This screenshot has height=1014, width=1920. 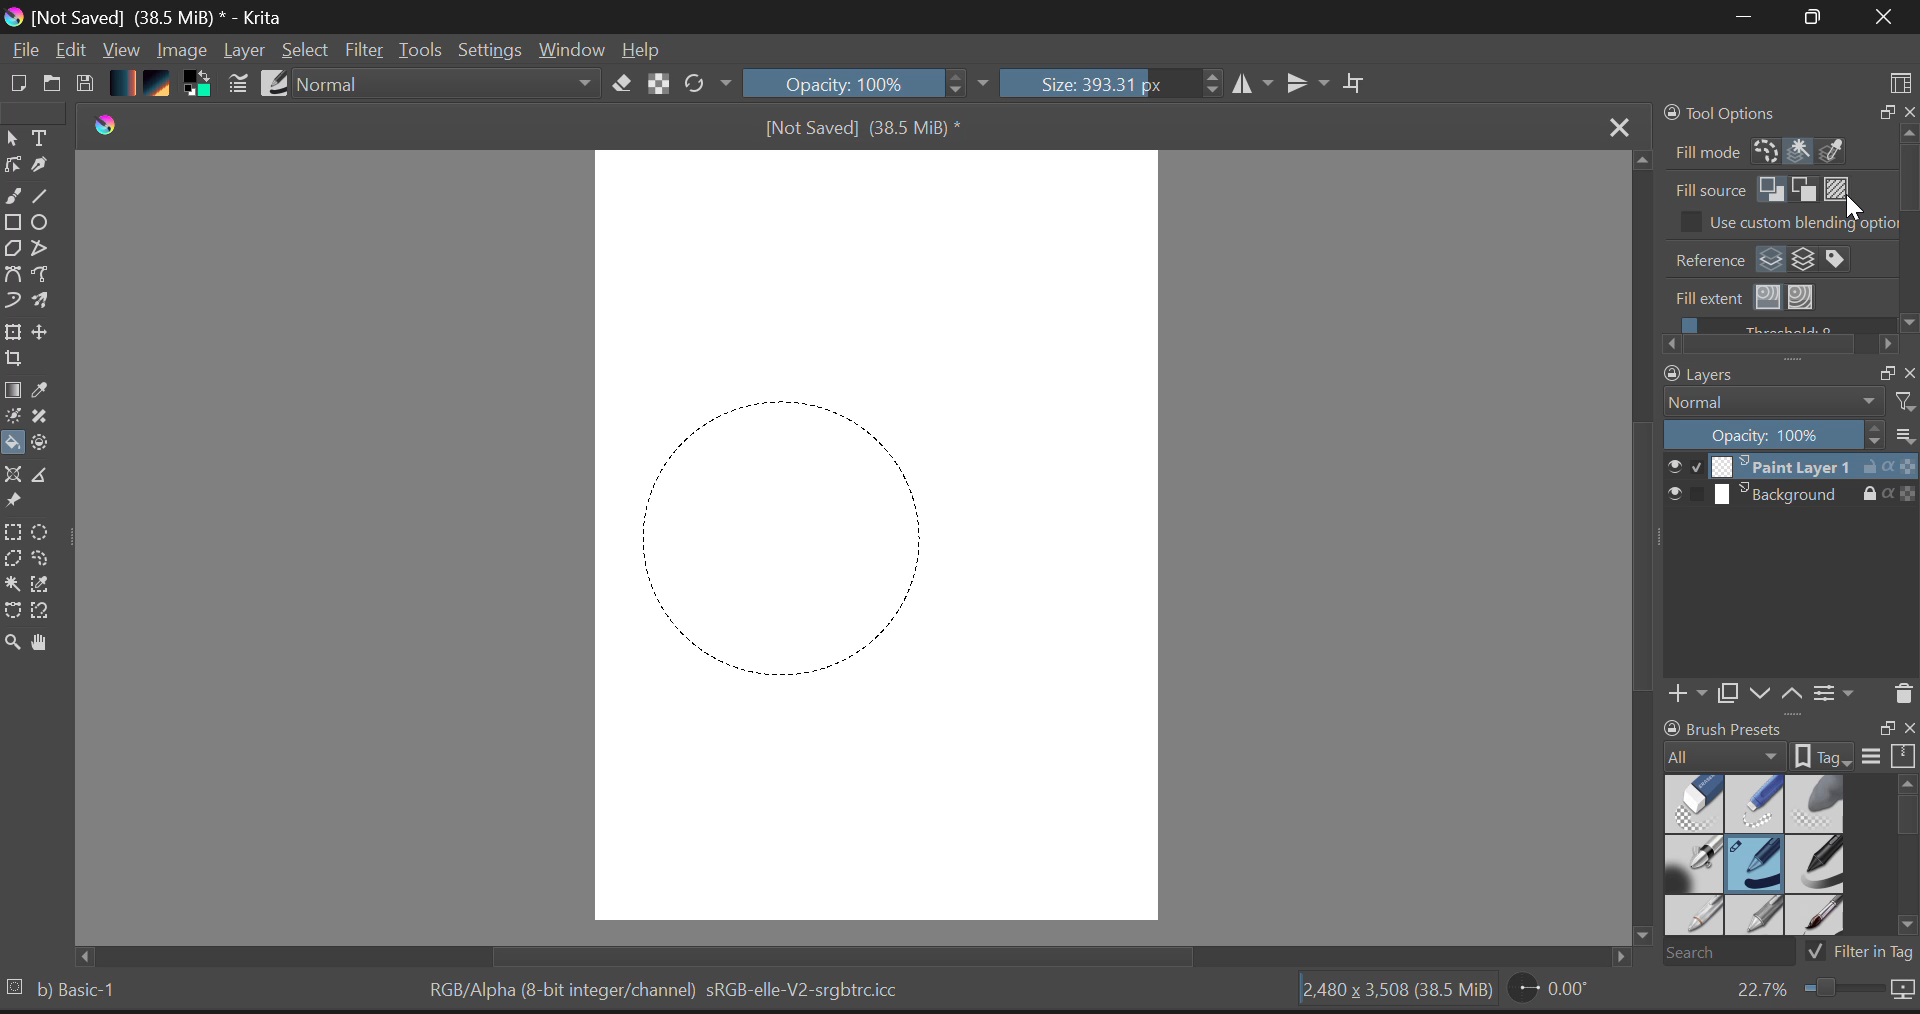 I want to click on Pattern, so click(x=161, y=85).